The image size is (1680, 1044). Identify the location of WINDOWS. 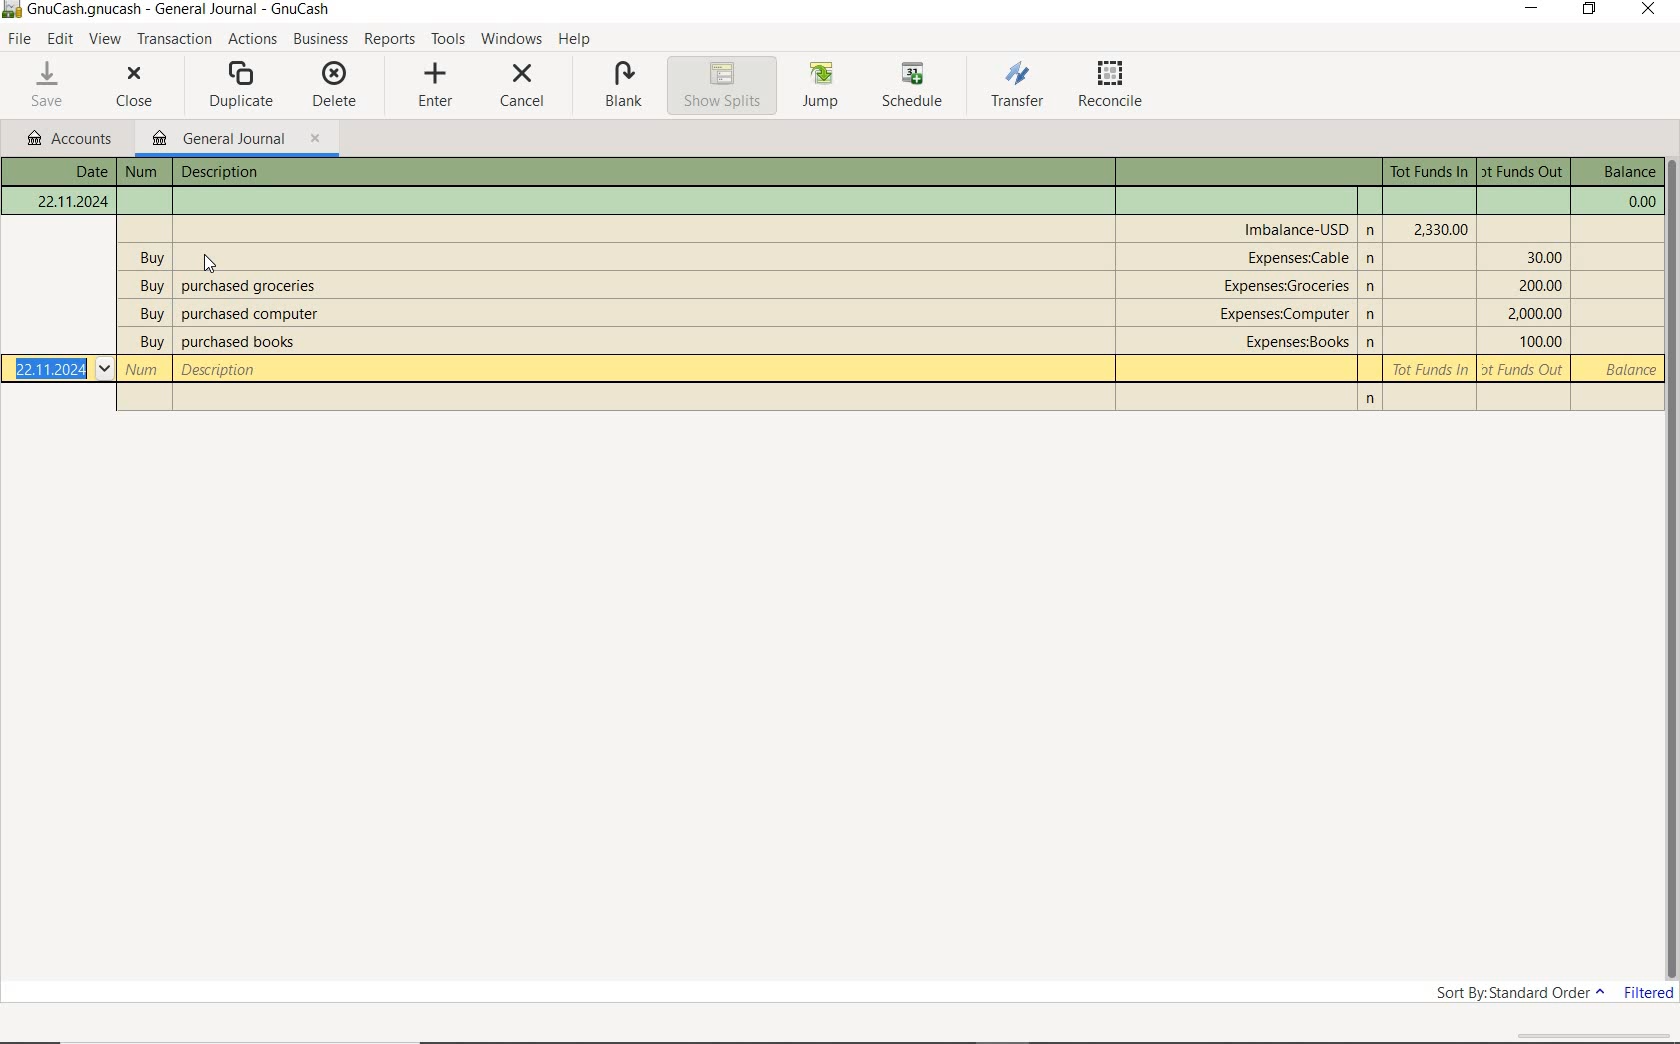
(512, 39).